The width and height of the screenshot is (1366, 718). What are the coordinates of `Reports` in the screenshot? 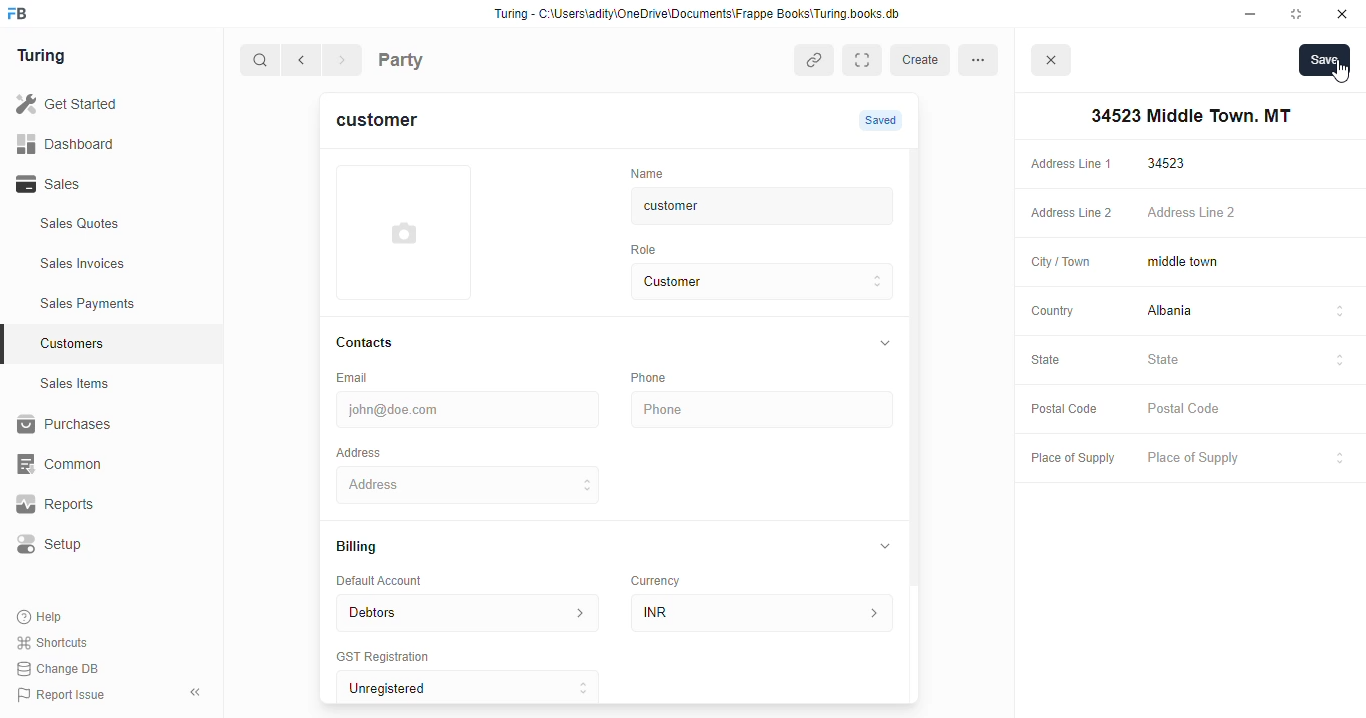 It's located at (91, 505).